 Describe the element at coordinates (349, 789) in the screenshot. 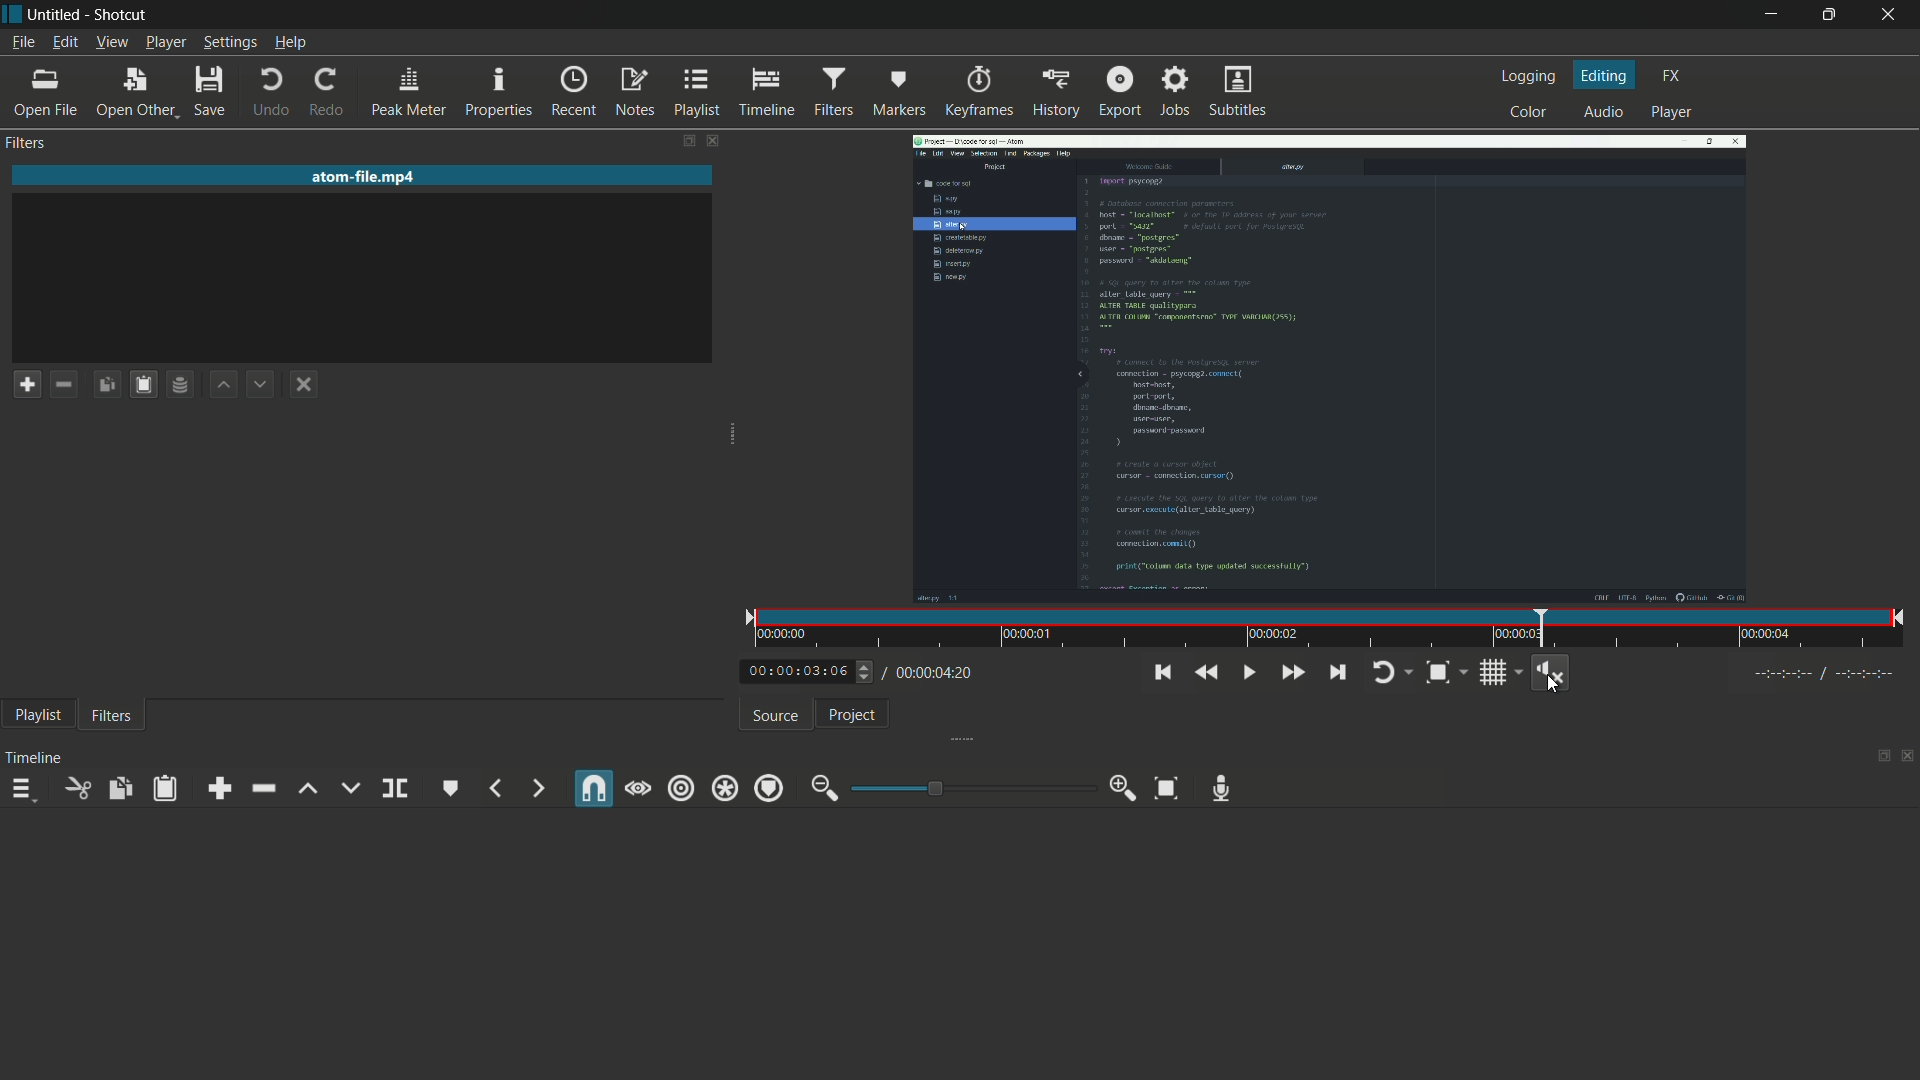

I see `overwrite` at that location.